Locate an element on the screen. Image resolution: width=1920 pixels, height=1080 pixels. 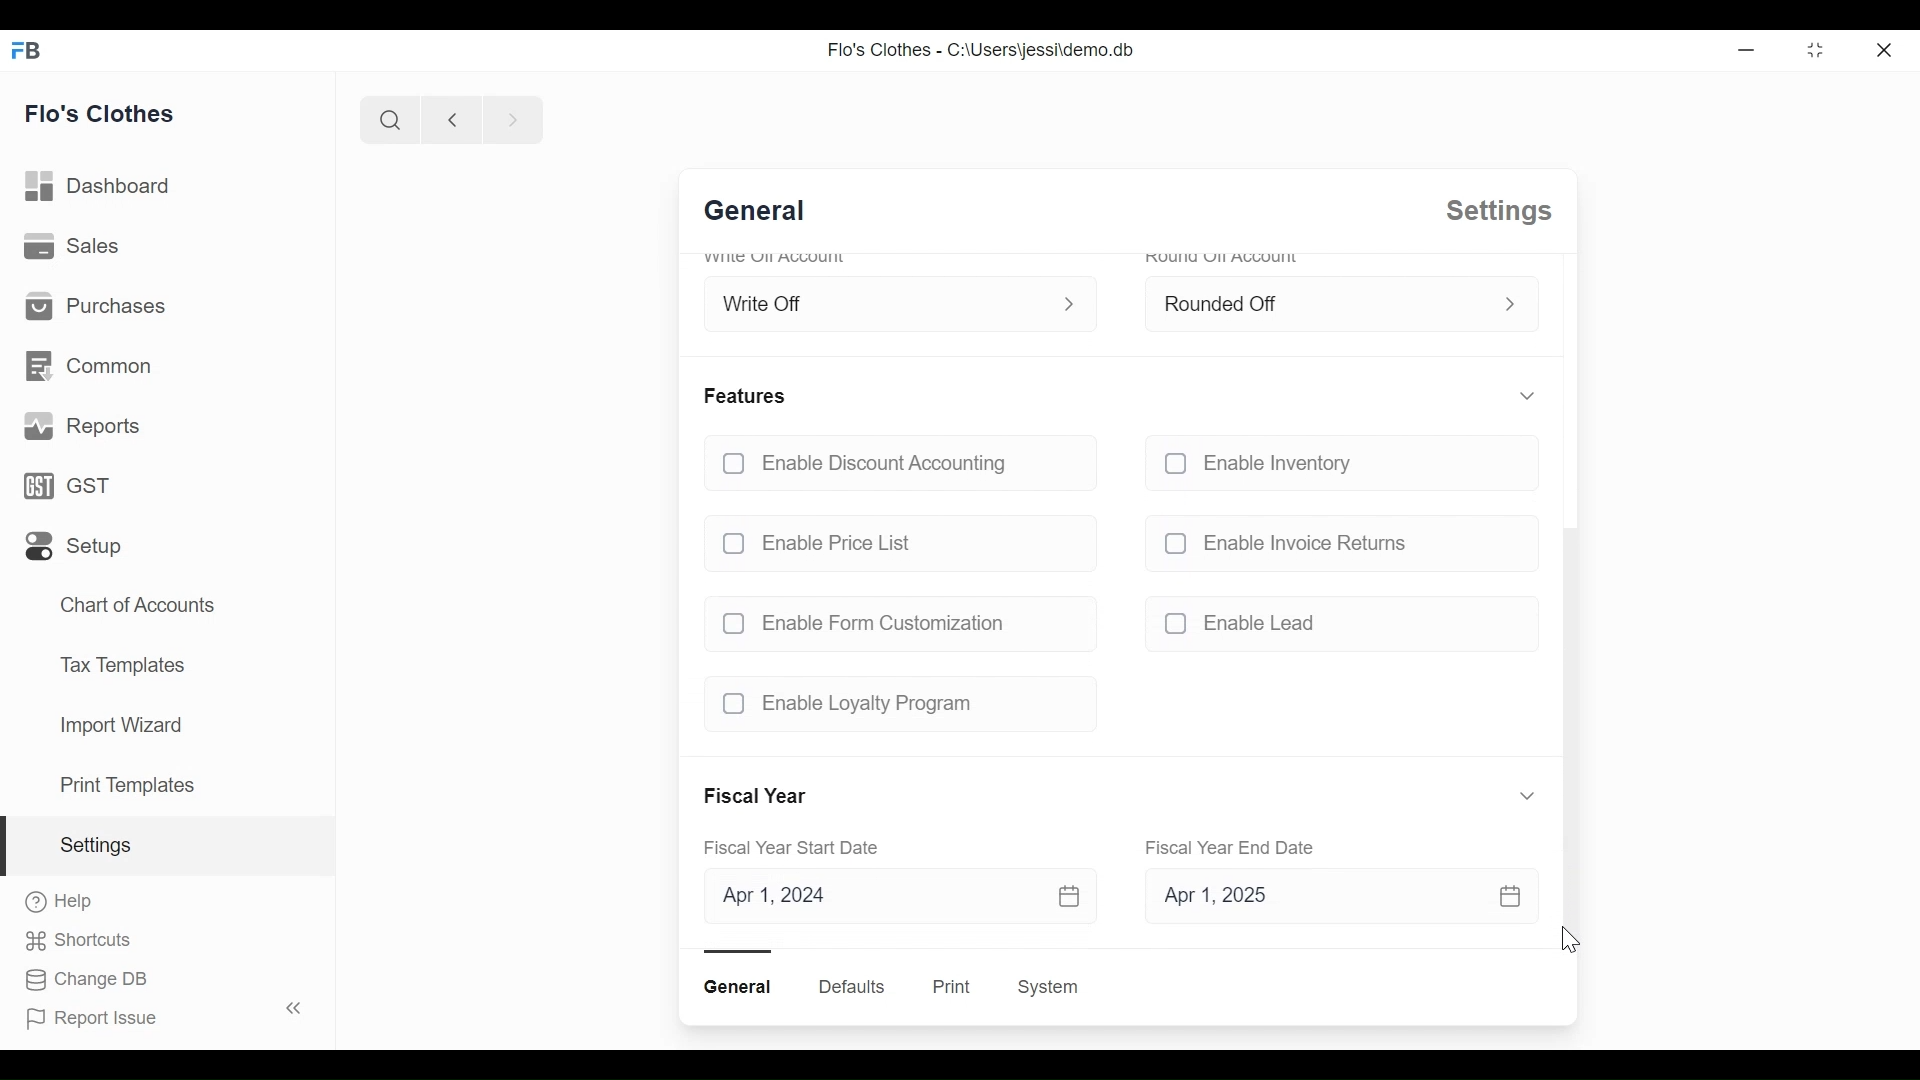
Change DB is located at coordinates (87, 981).